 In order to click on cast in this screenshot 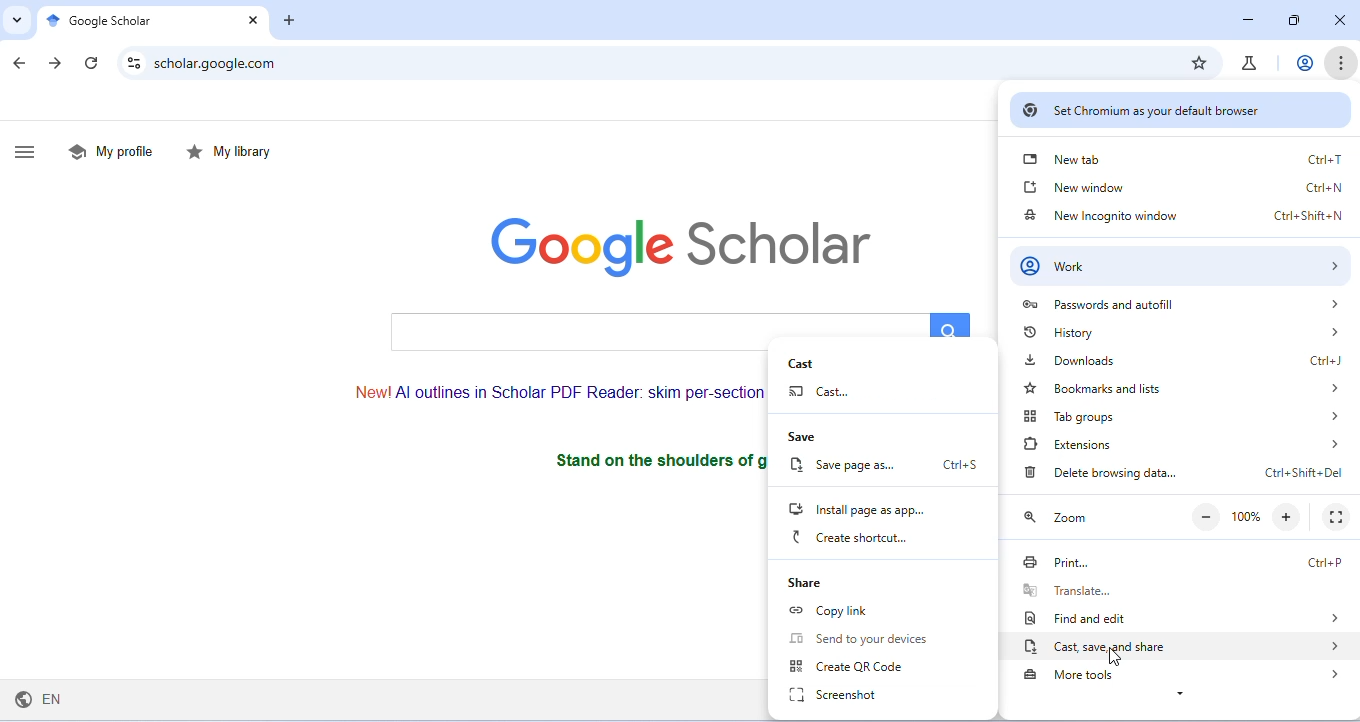, I will do `click(835, 393)`.